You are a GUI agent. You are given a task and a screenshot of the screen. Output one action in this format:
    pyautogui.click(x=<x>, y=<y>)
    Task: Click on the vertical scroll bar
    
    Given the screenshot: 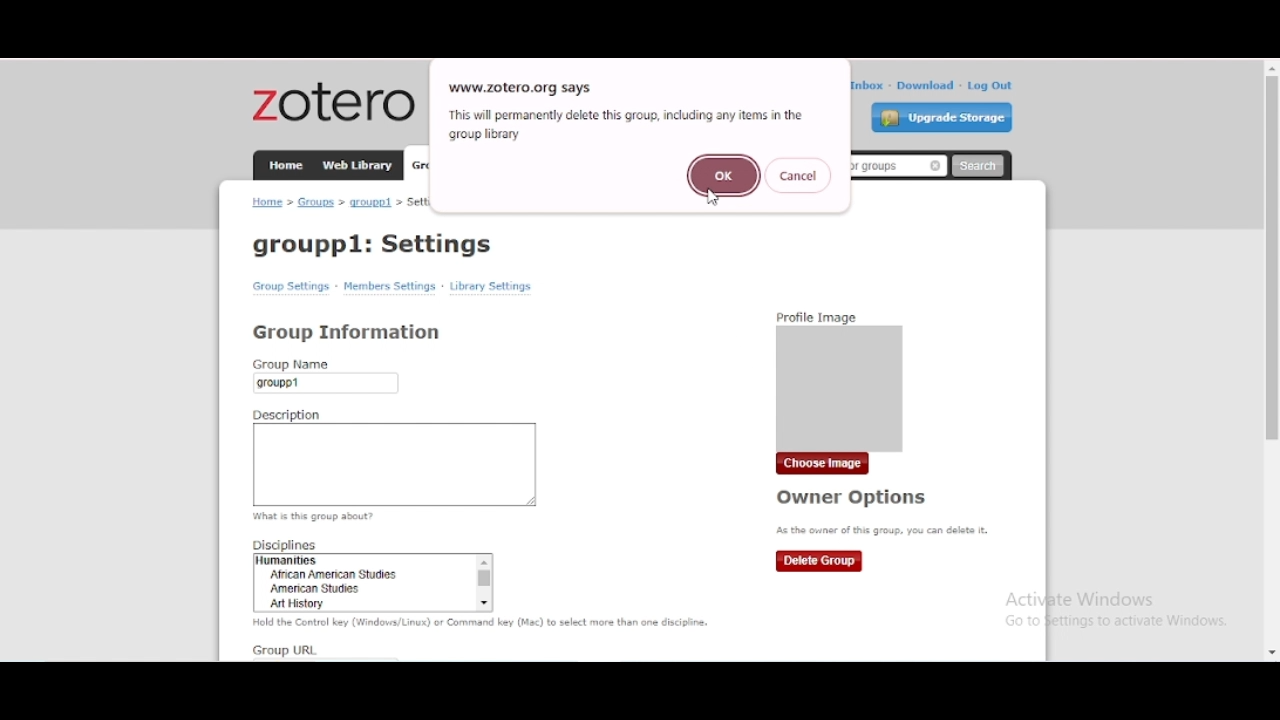 What is the action you would take?
    pyautogui.click(x=1270, y=260)
    